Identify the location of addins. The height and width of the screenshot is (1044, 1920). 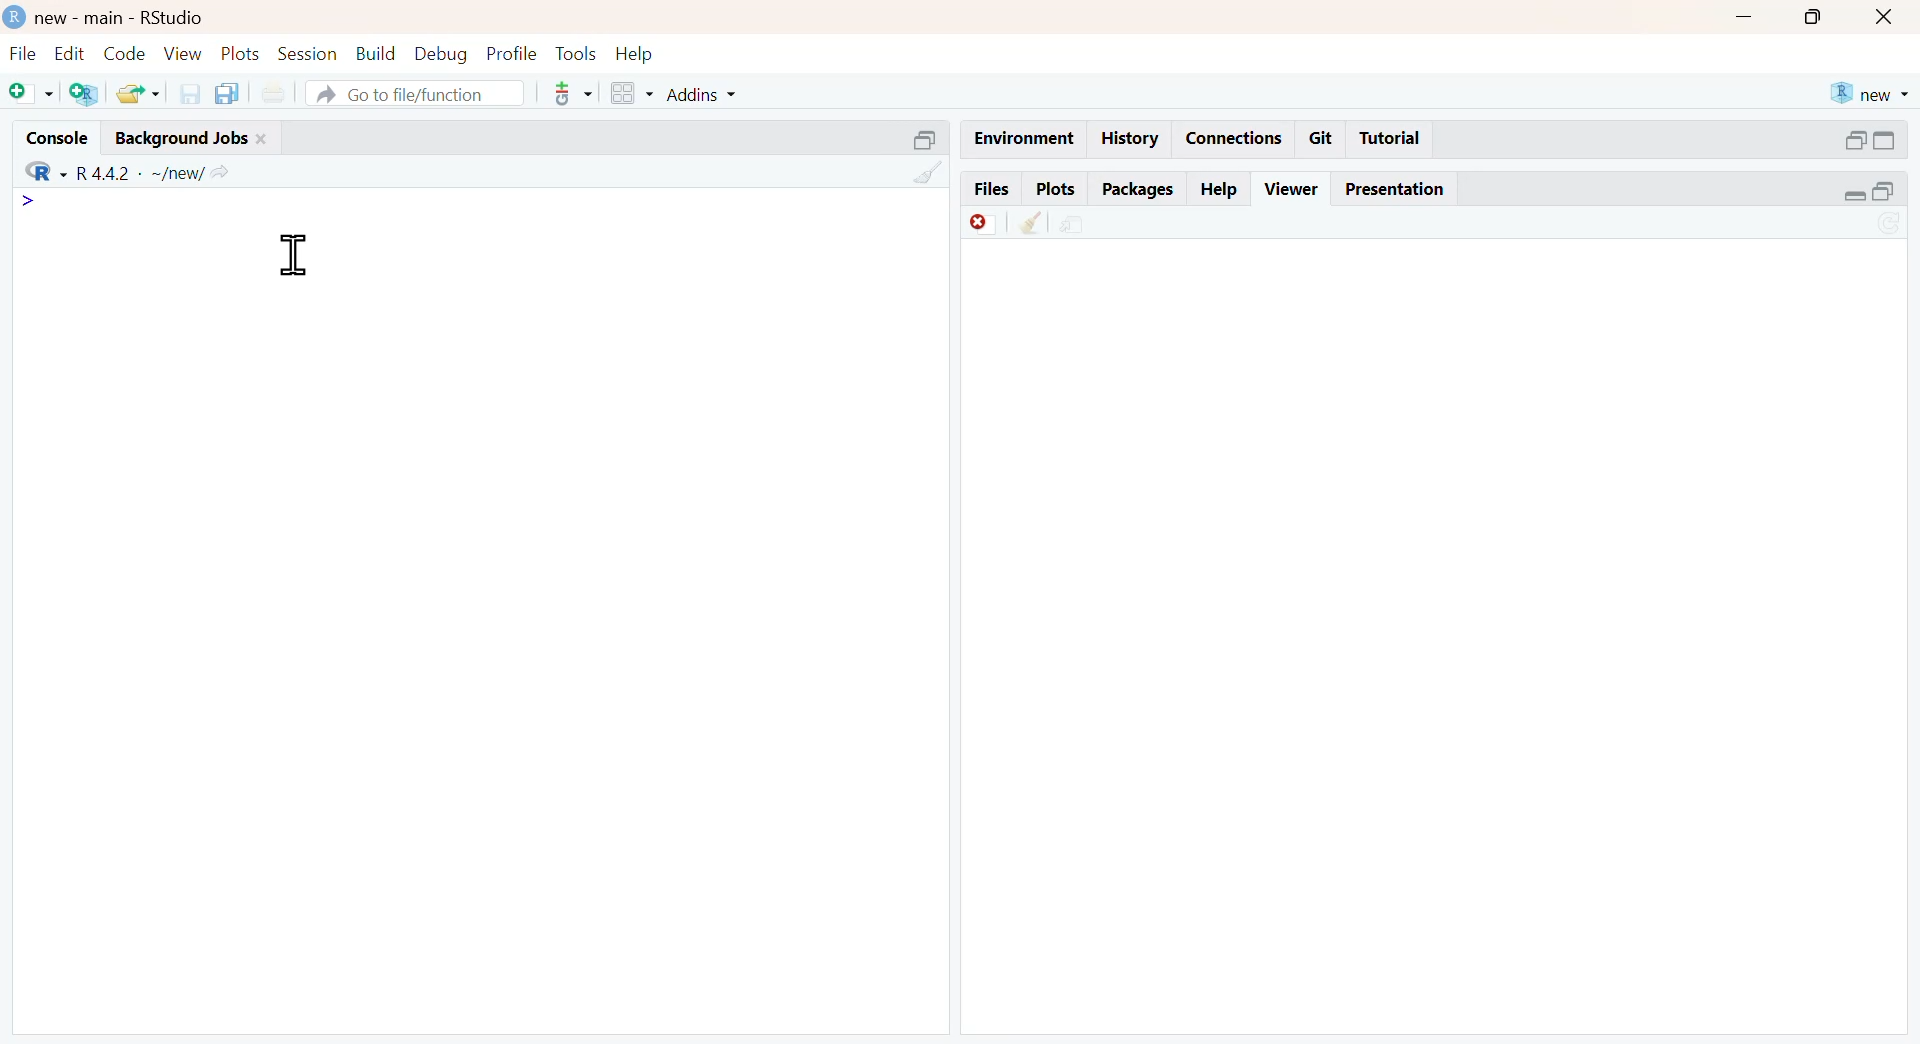
(704, 96).